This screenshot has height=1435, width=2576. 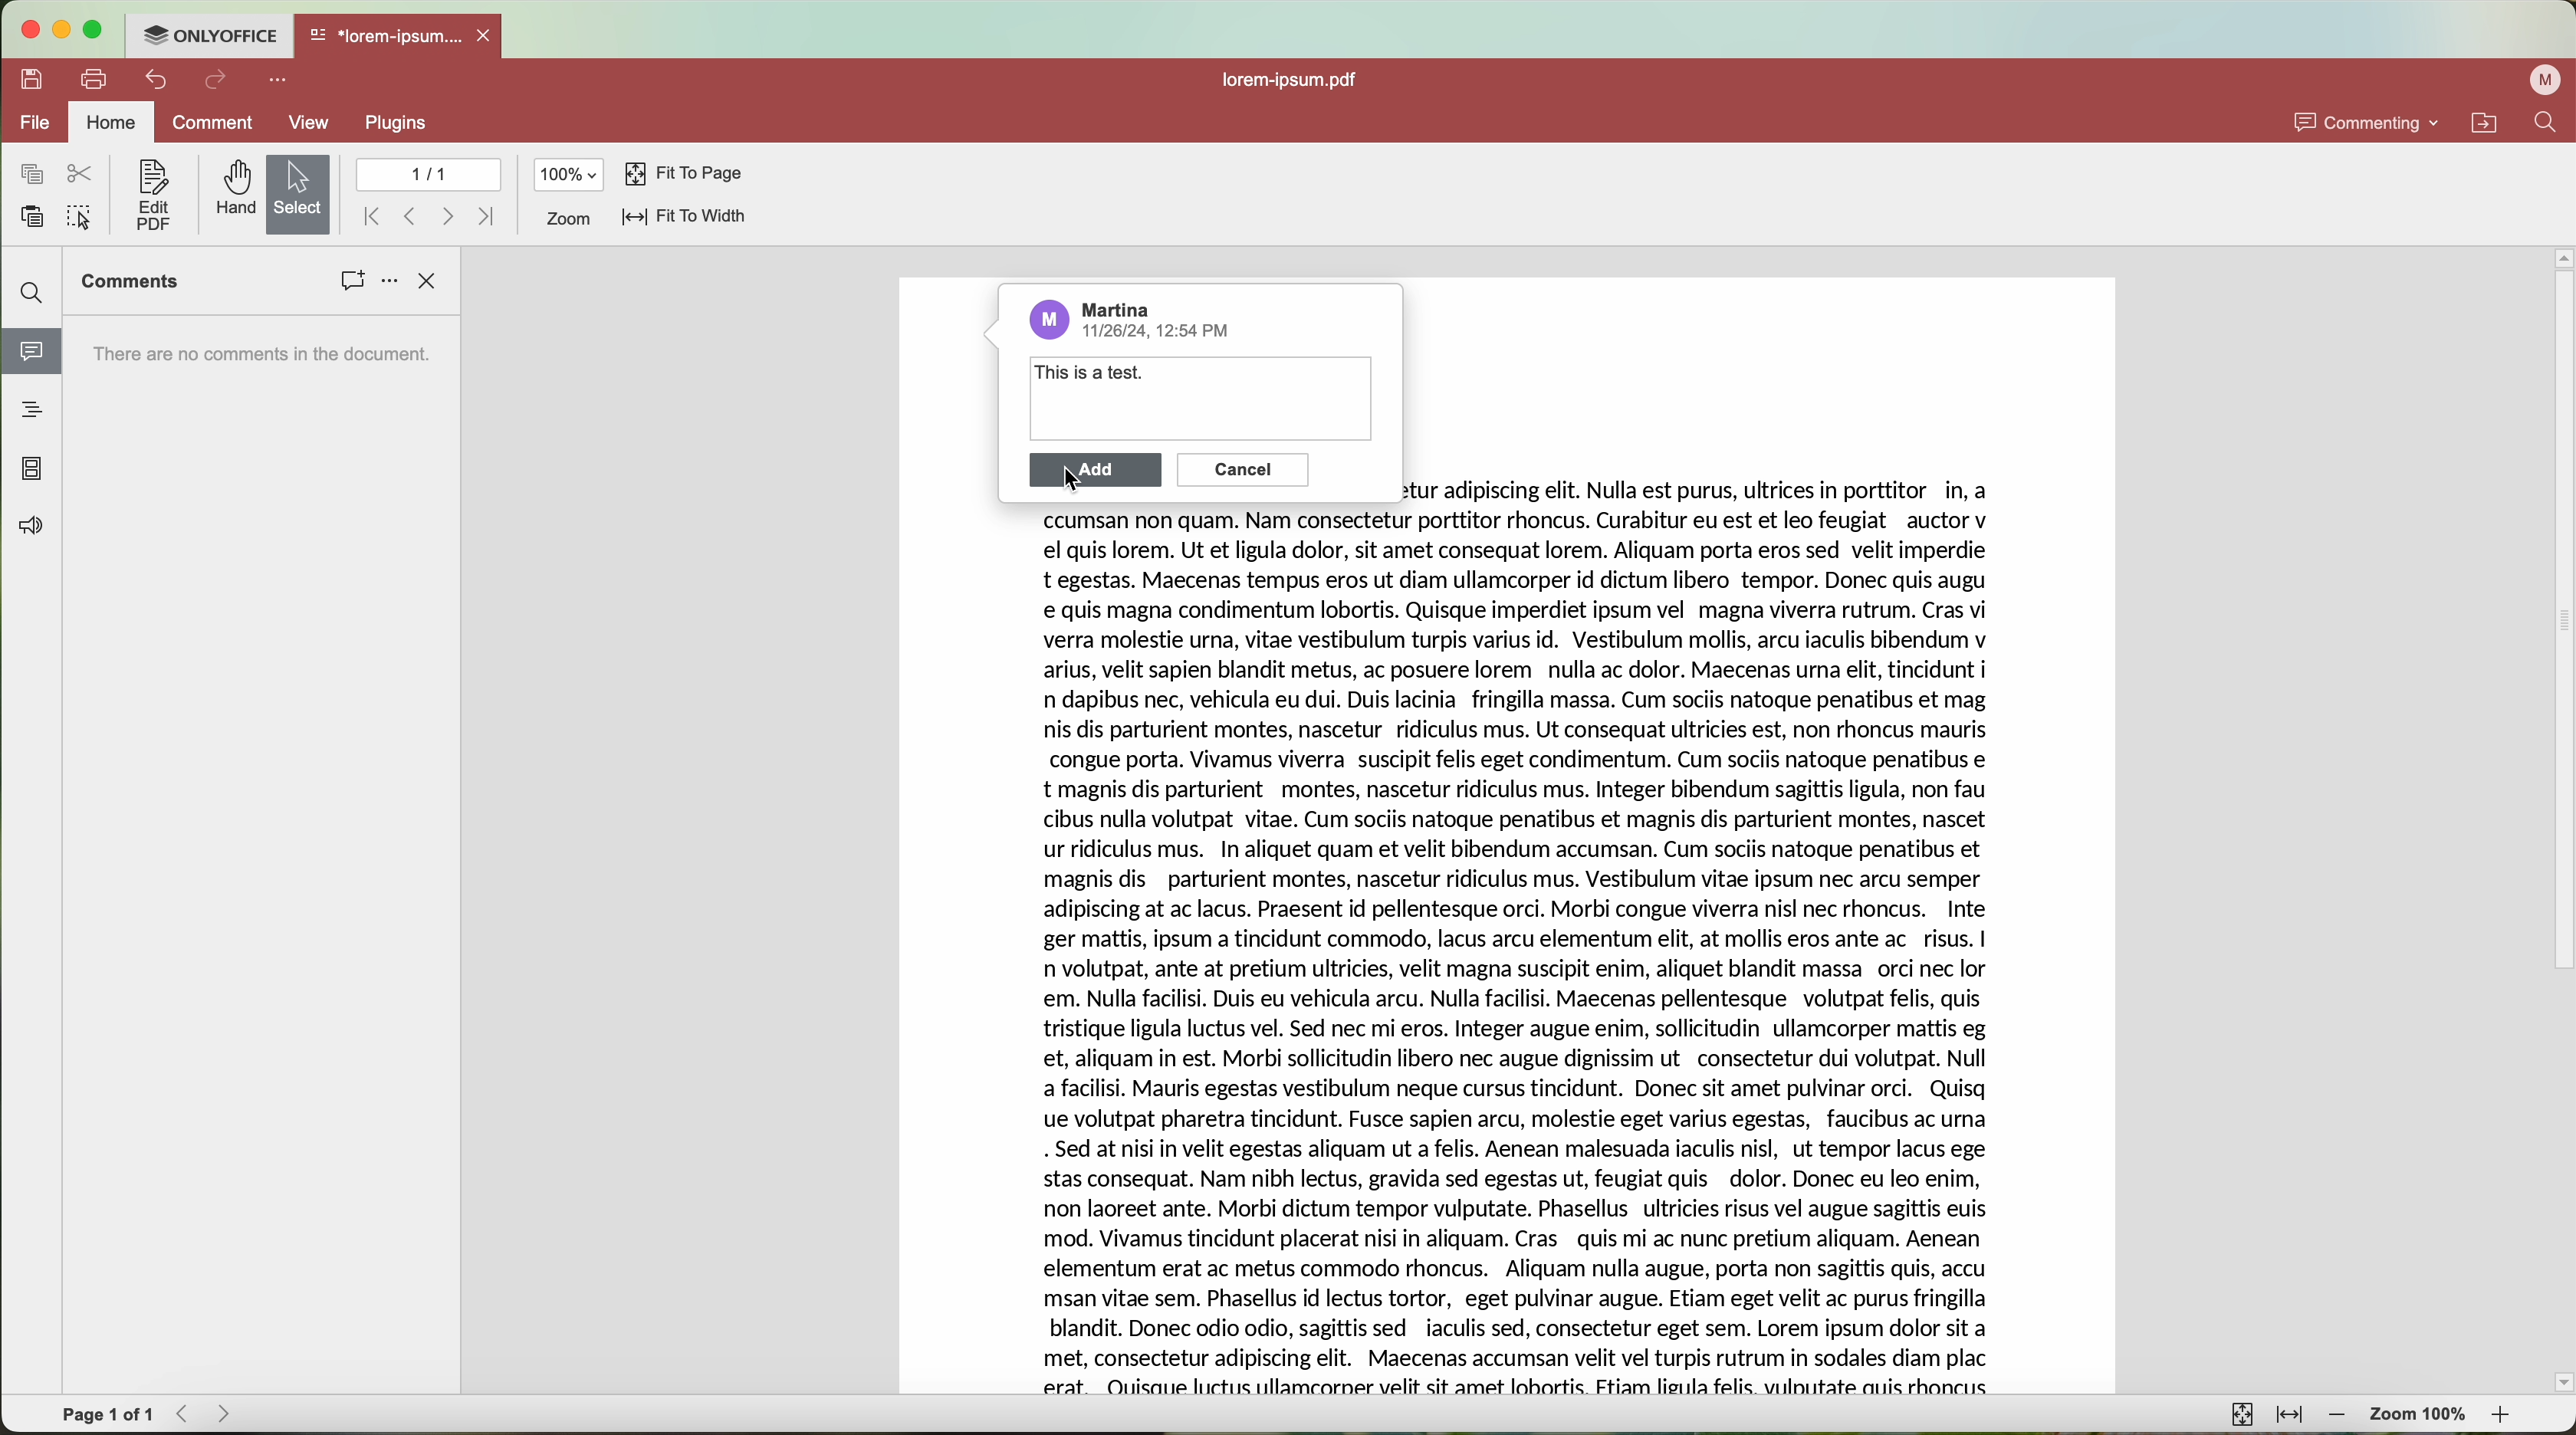 I want to click on zoom, so click(x=567, y=220).